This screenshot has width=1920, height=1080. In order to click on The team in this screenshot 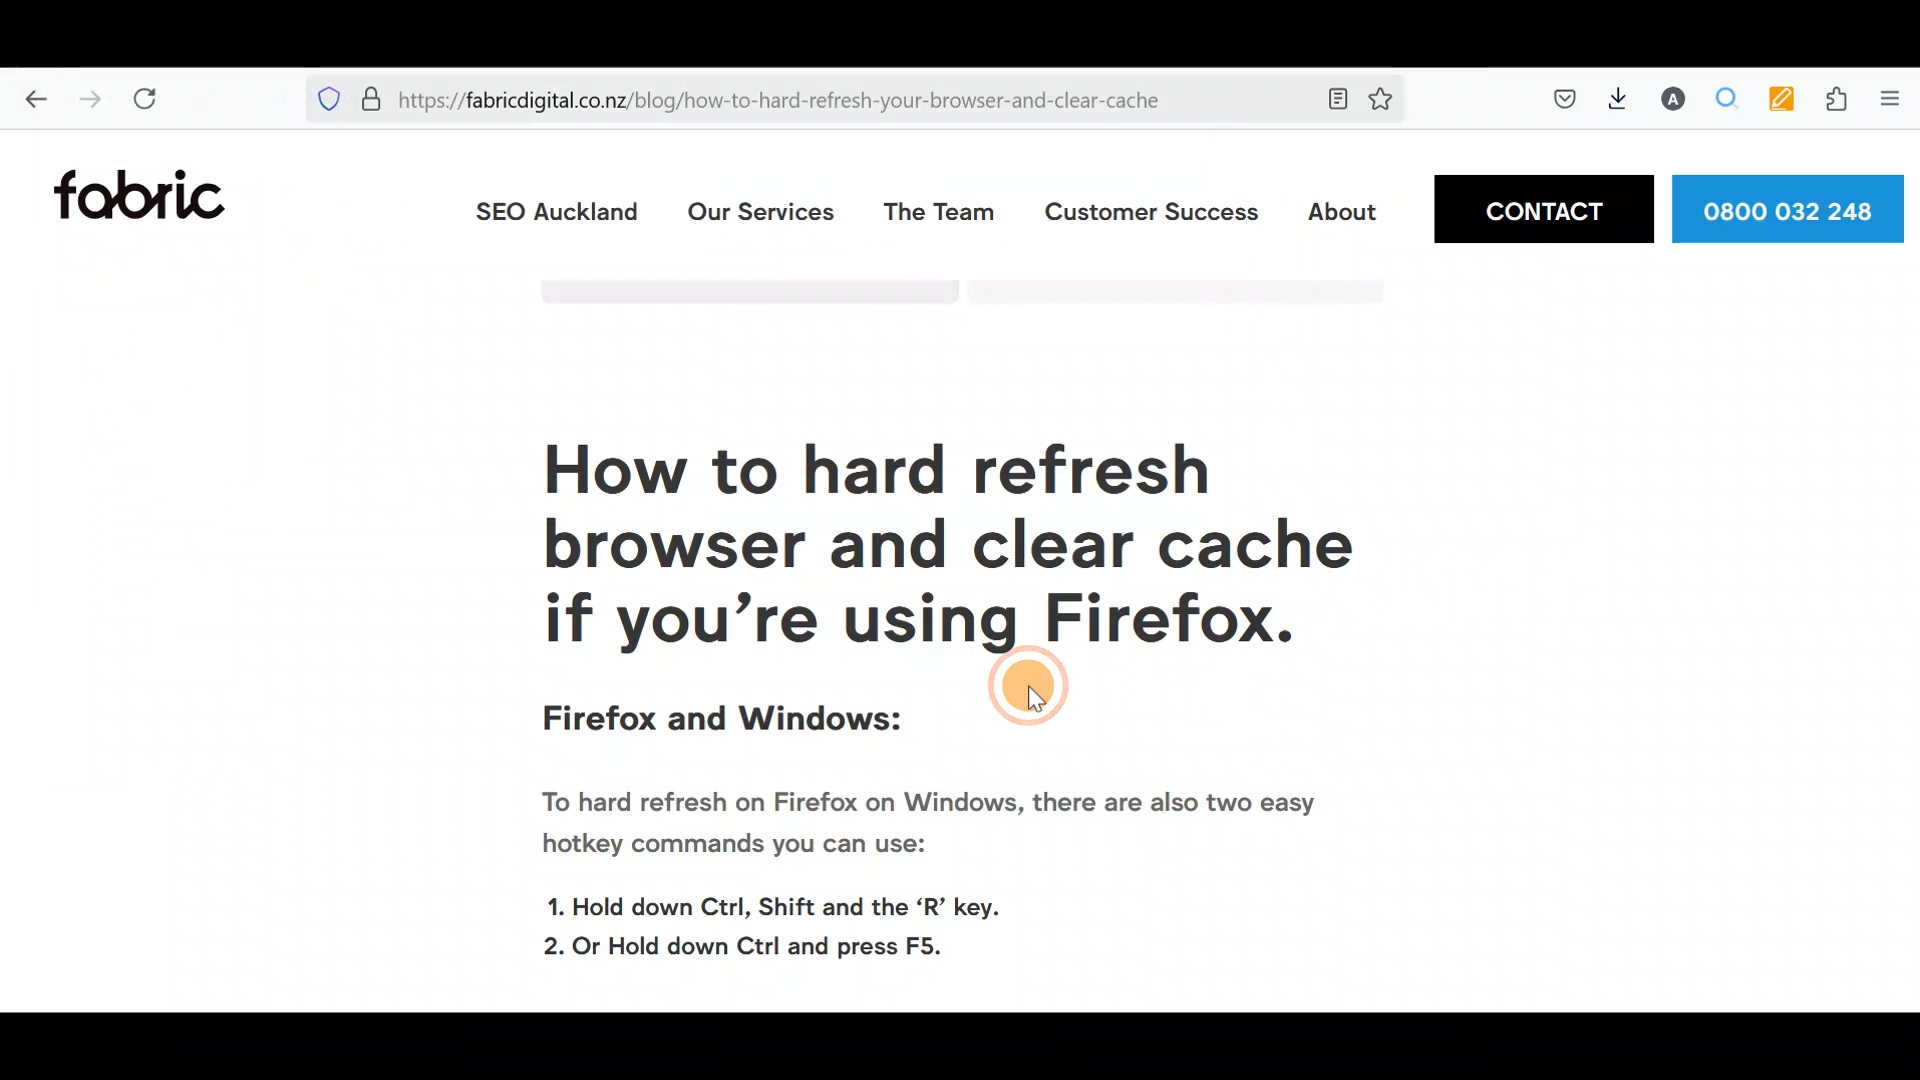, I will do `click(937, 211)`.